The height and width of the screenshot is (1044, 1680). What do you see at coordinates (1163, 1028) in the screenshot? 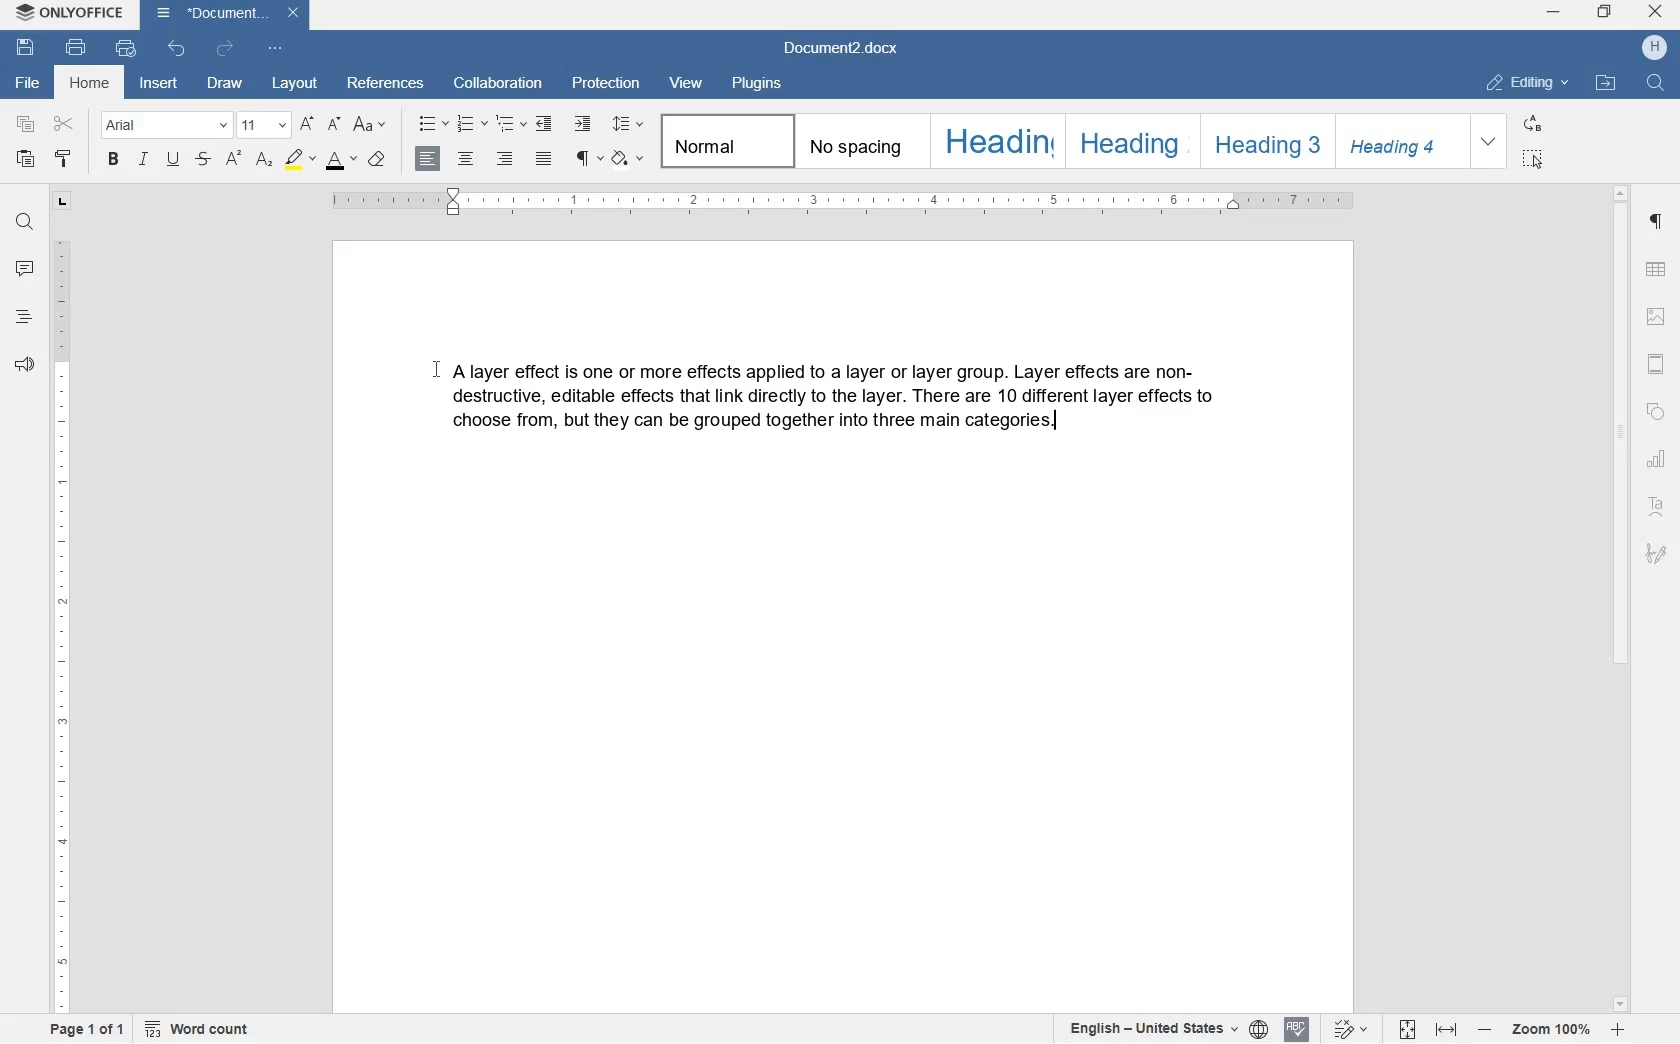
I see `set text or document language` at bounding box center [1163, 1028].